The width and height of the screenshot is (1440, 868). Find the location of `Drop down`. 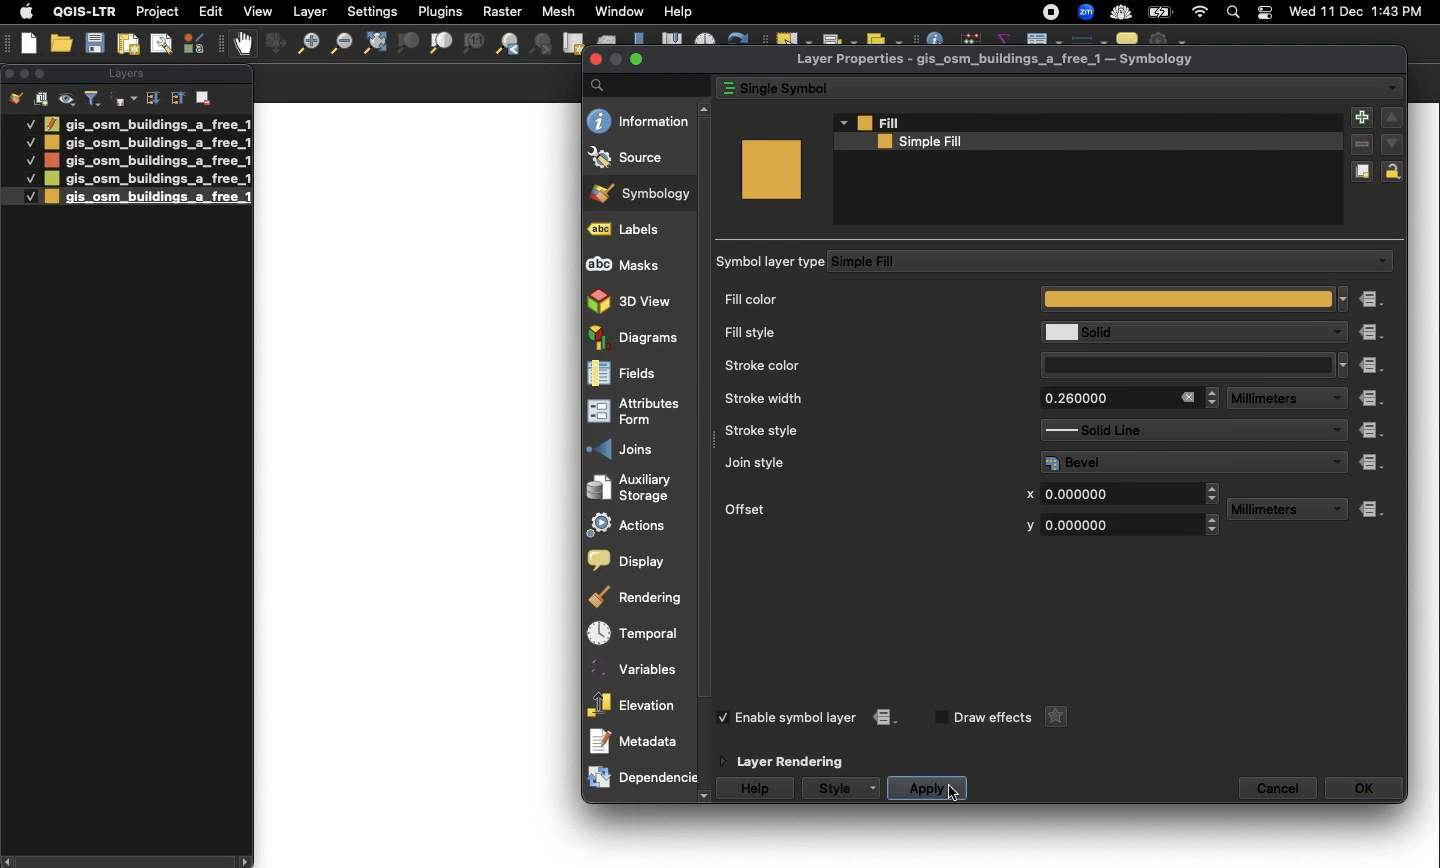

Drop down is located at coordinates (1335, 431).